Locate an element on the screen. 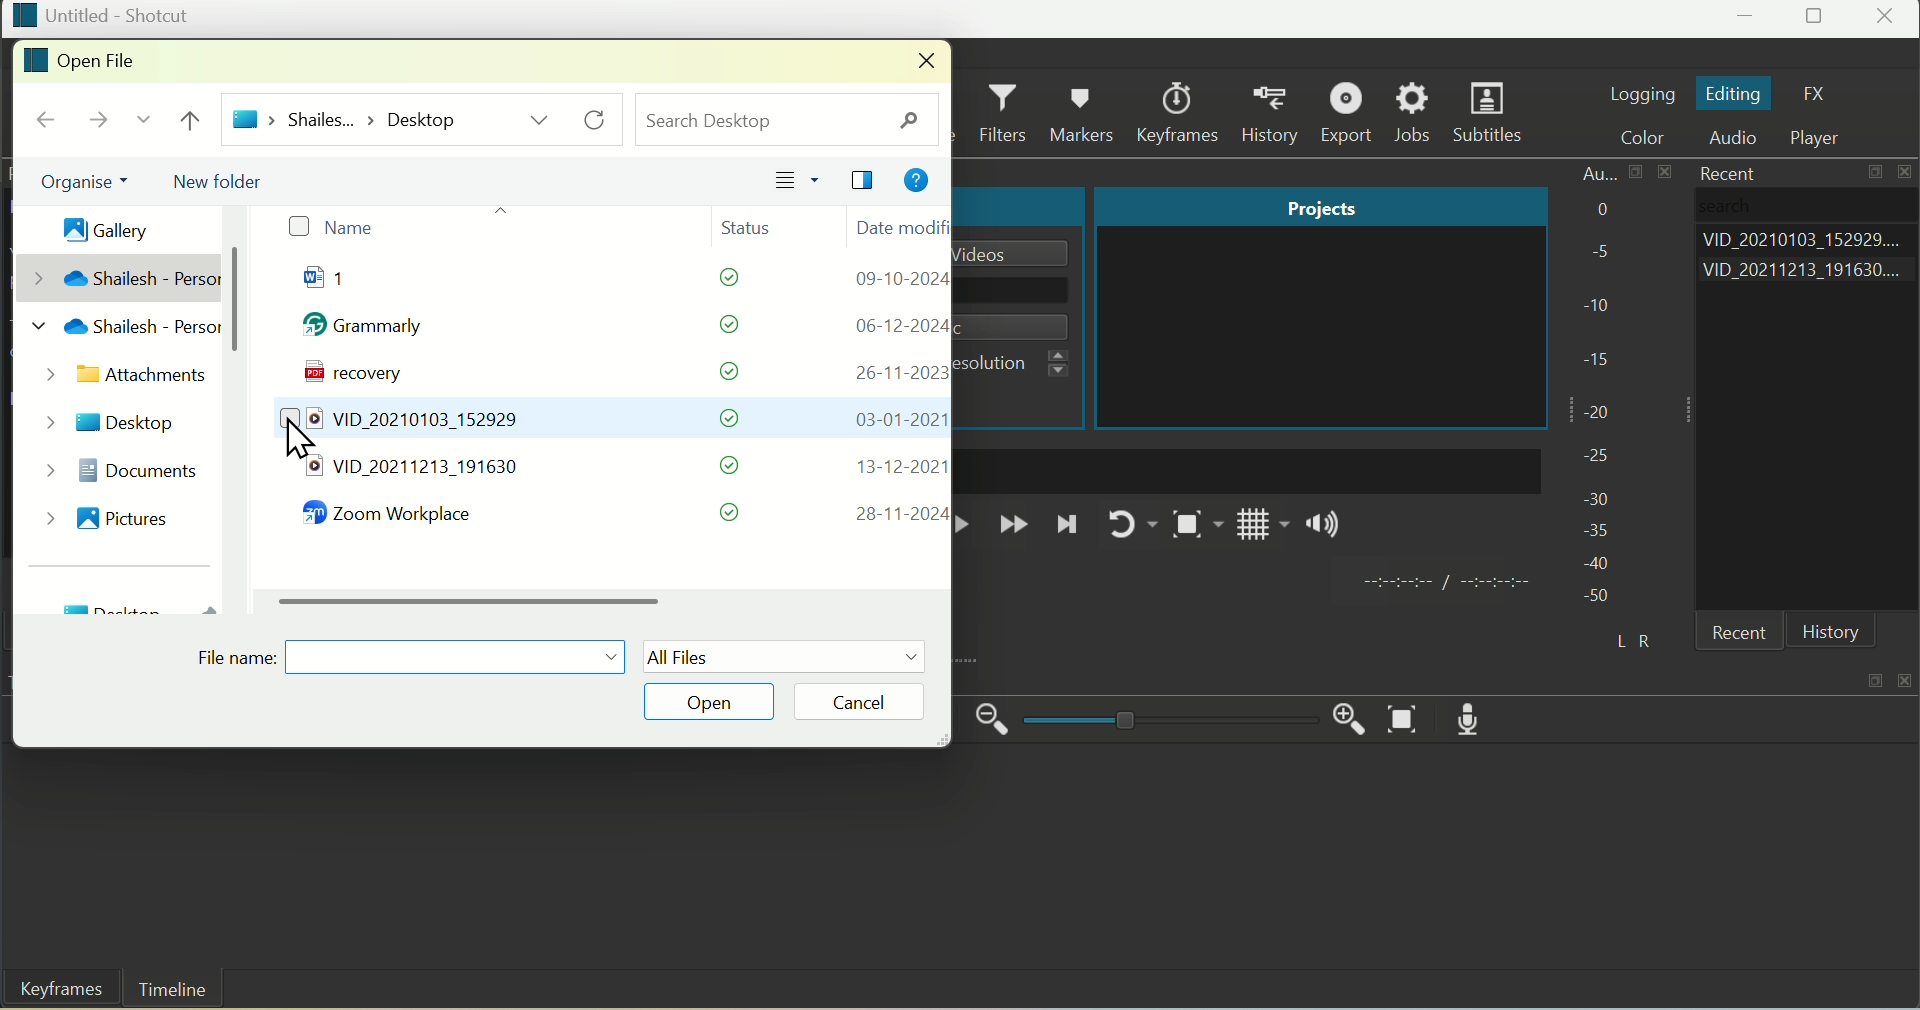 The height and width of the screenshot is (1010, 1920). date is located at coordinates (893, 467).